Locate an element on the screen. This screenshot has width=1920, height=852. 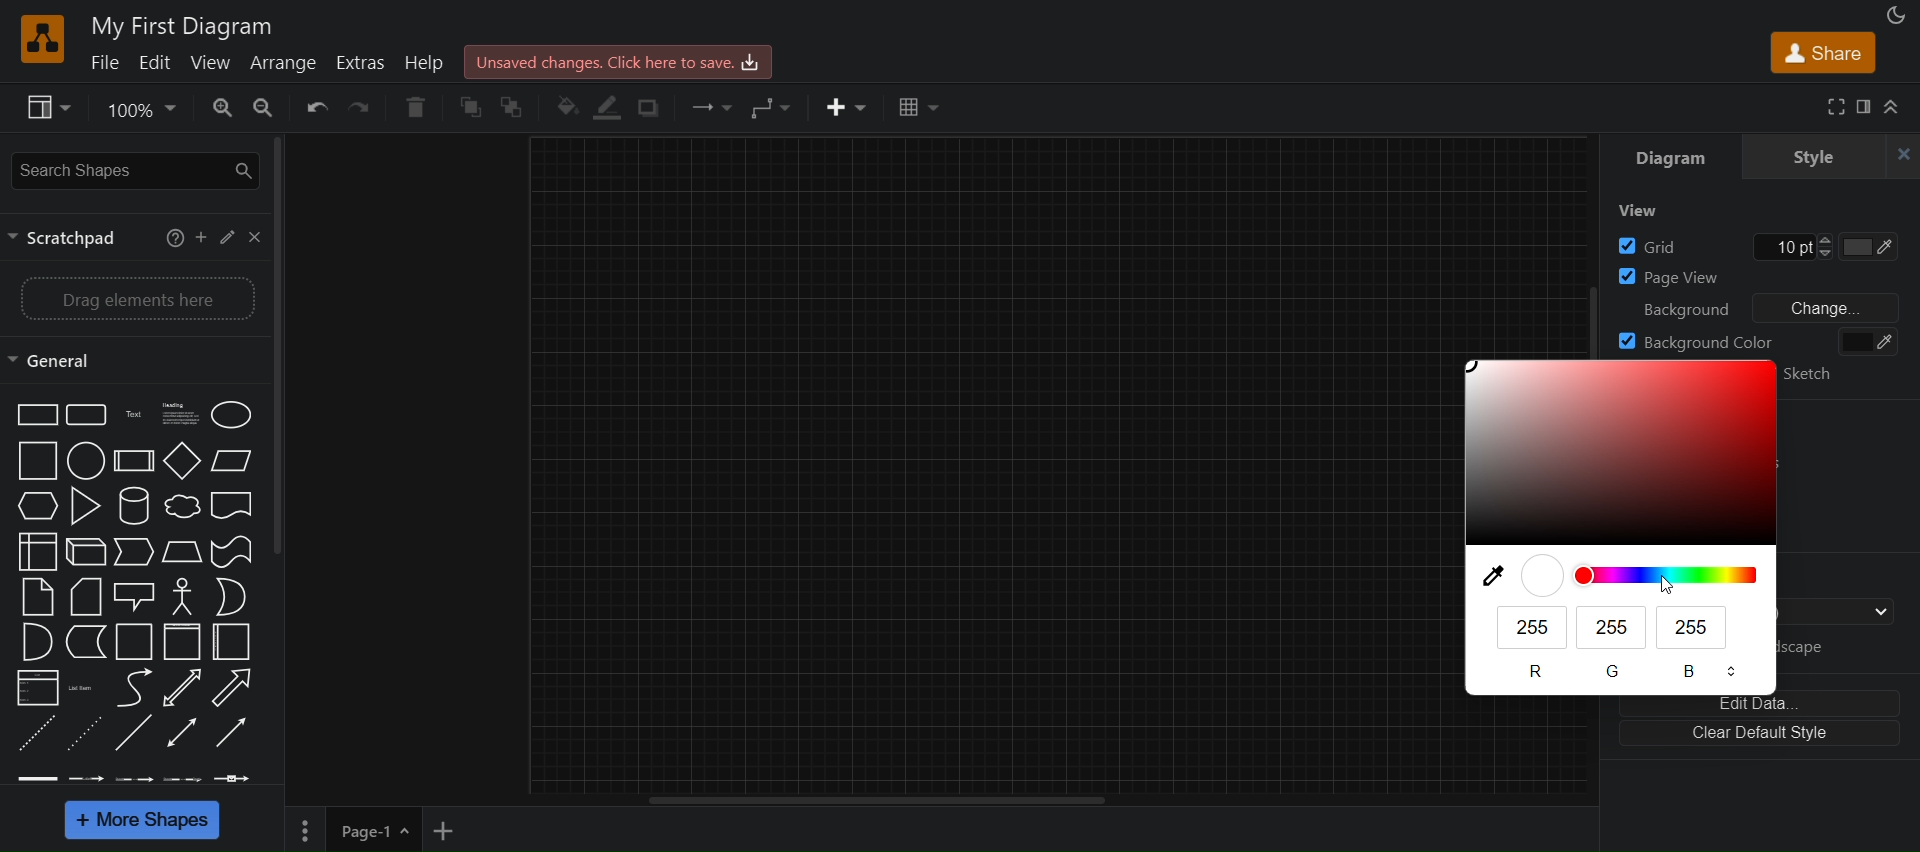
view is located at coordinates (1641, 212).